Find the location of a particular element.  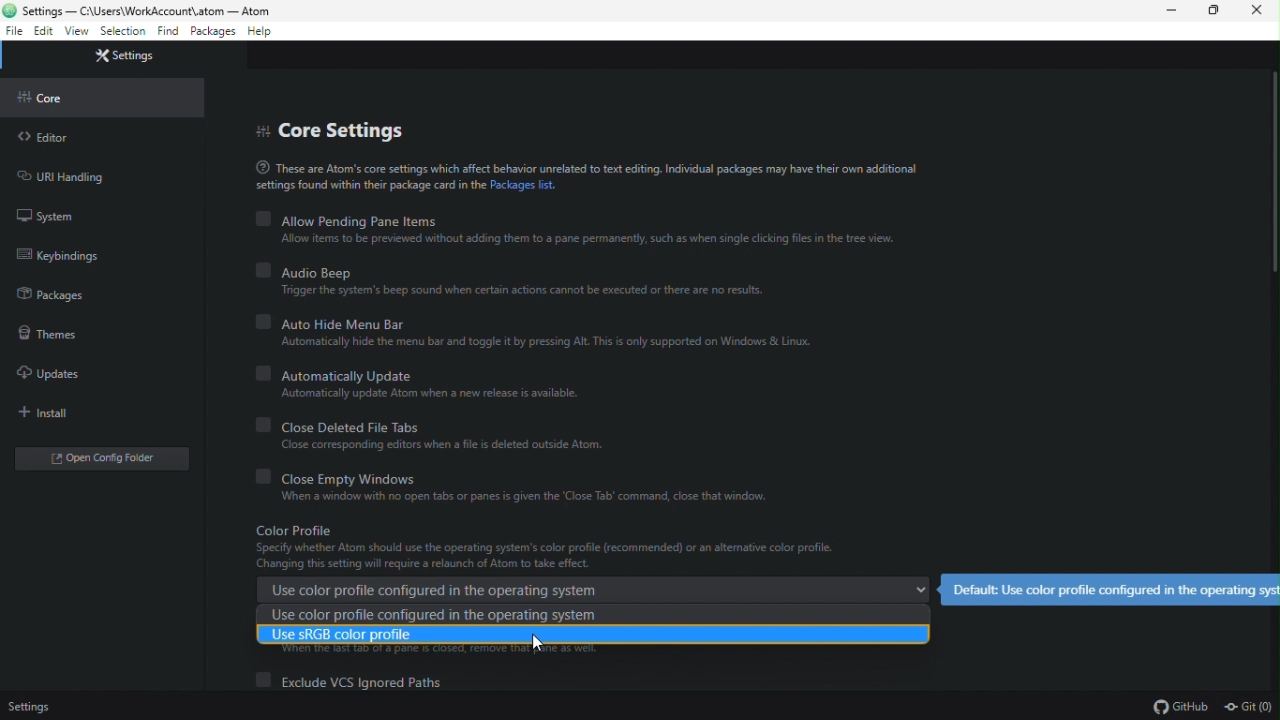

use color profile configured in the operating system is located at coordinates (595, 611).